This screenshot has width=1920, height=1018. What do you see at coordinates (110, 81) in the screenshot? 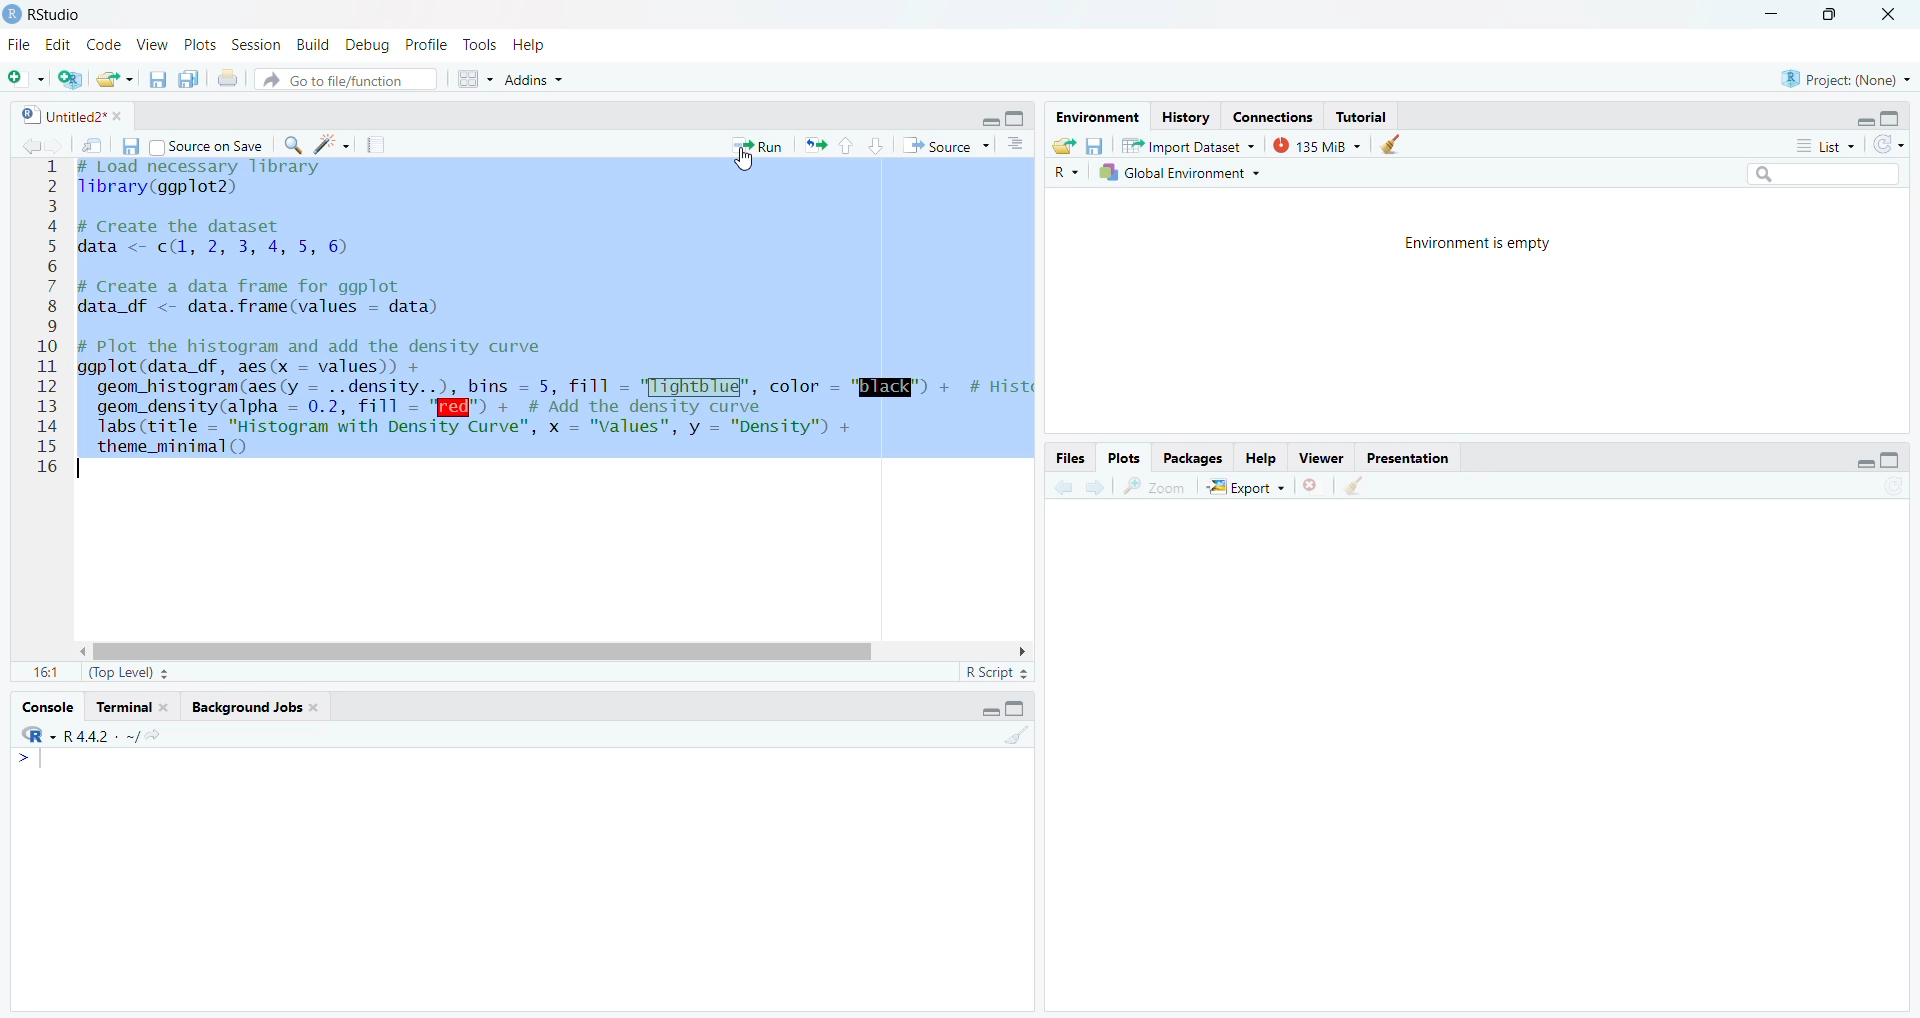
I see `open an existing file` at bounding box center [110, 81].